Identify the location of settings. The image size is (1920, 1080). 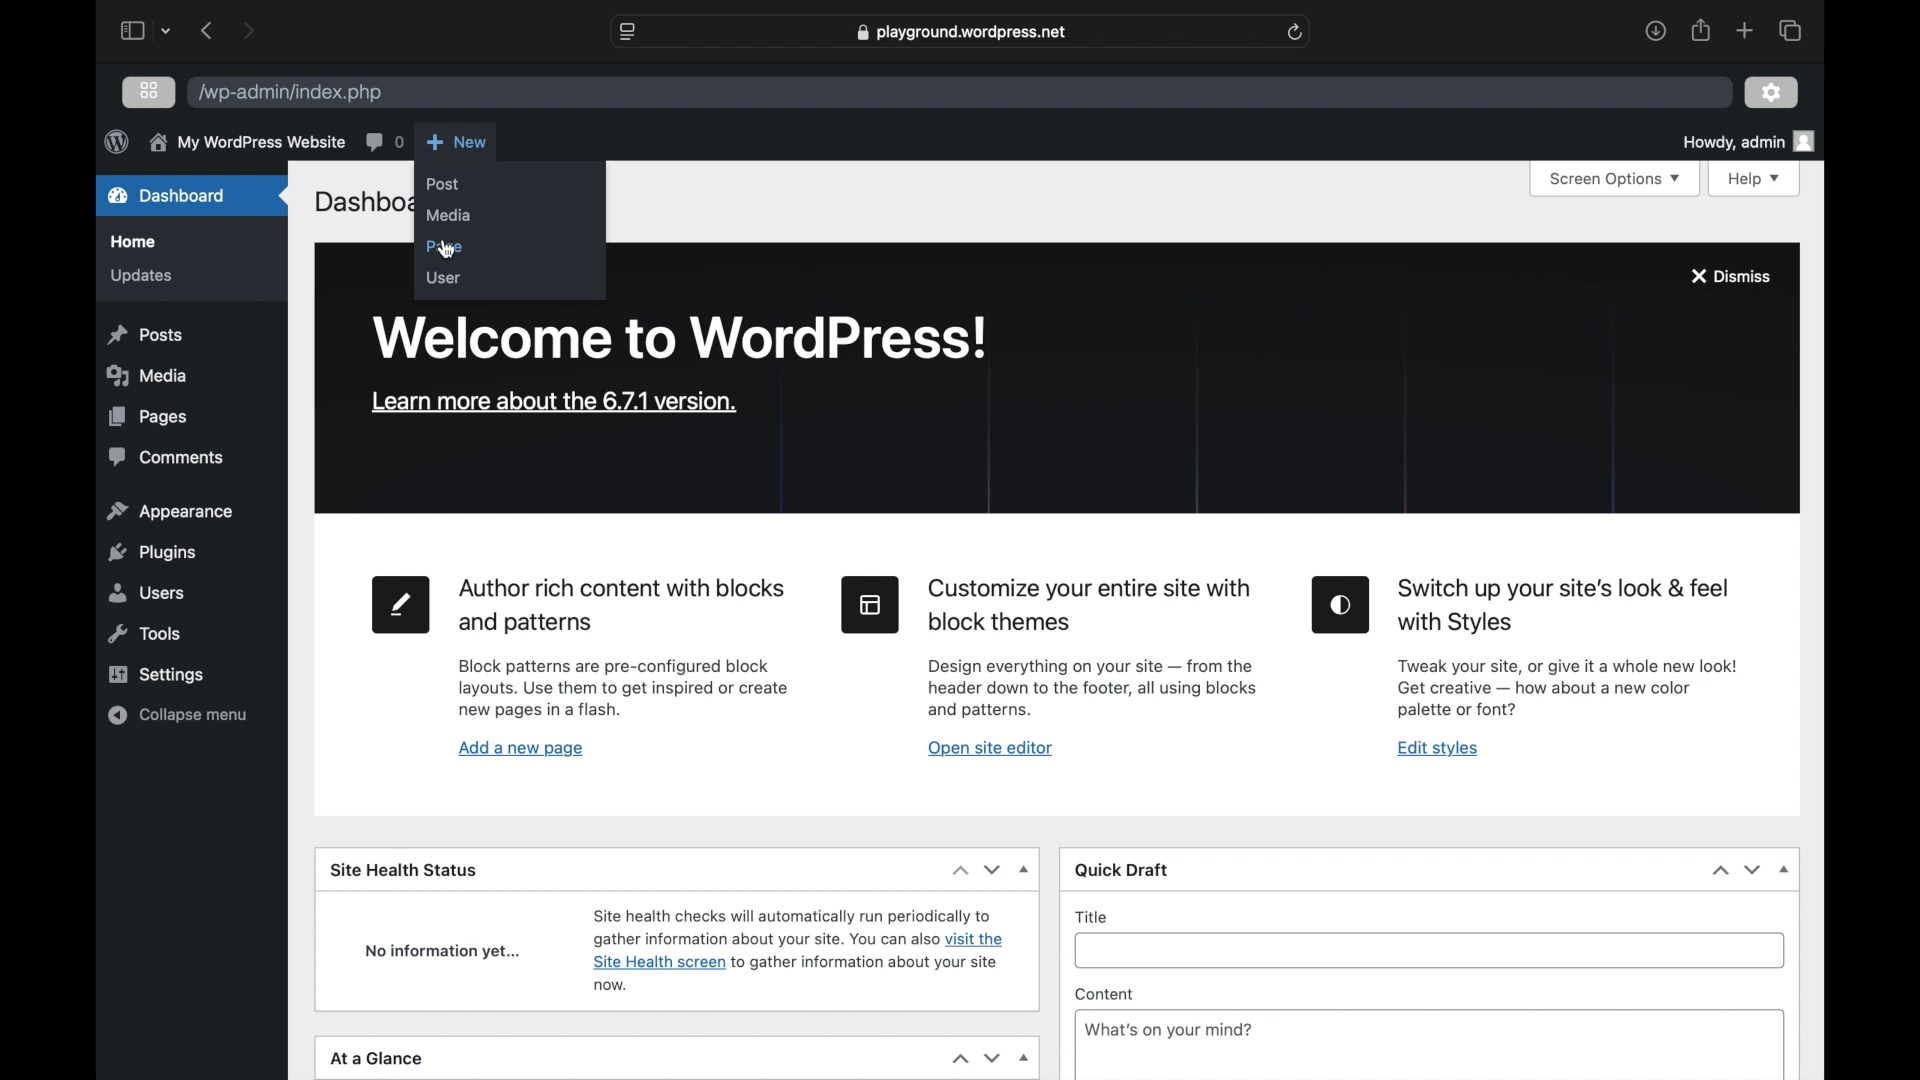
(1772, 93).